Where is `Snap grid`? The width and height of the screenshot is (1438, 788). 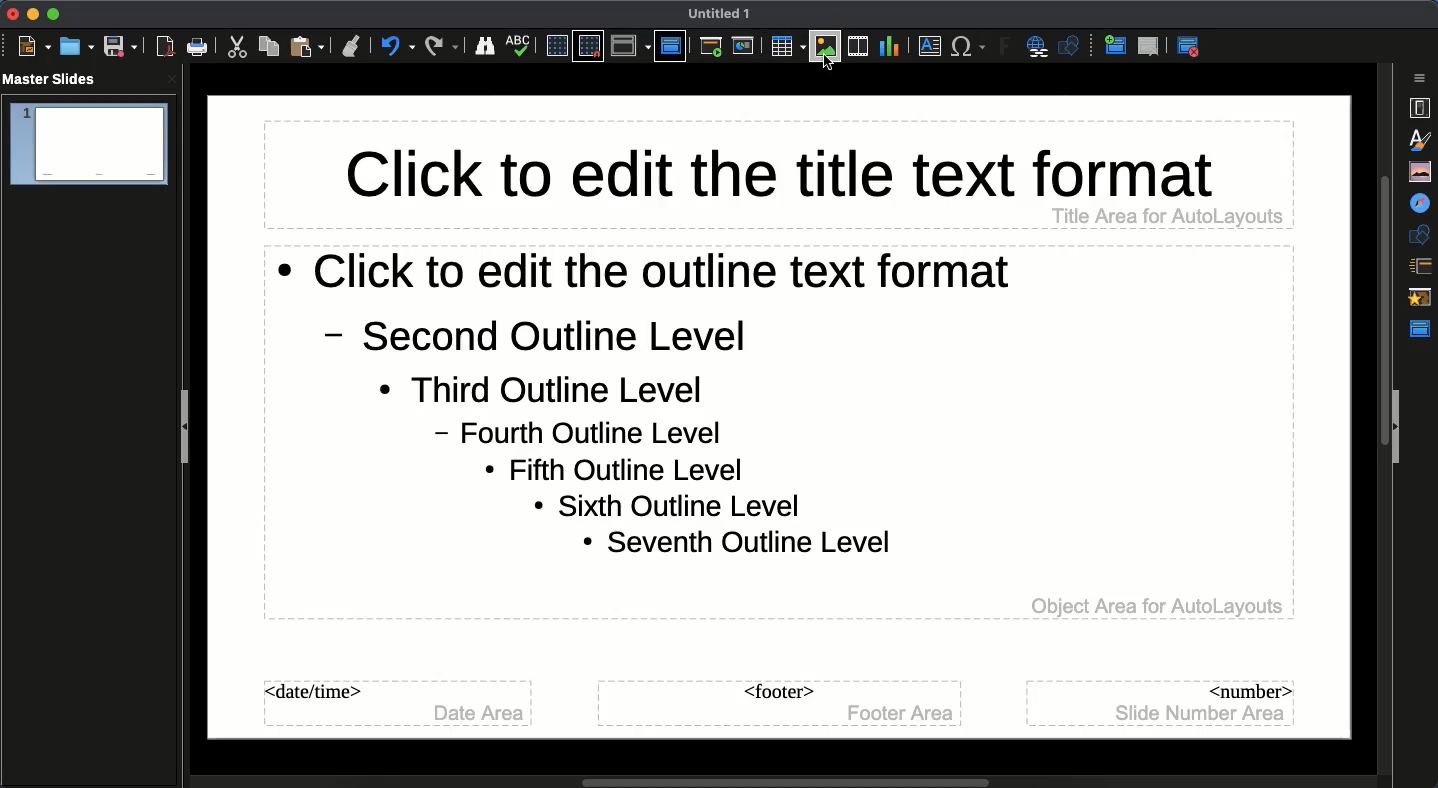
Snap grid is located at coordinates (588, 47).